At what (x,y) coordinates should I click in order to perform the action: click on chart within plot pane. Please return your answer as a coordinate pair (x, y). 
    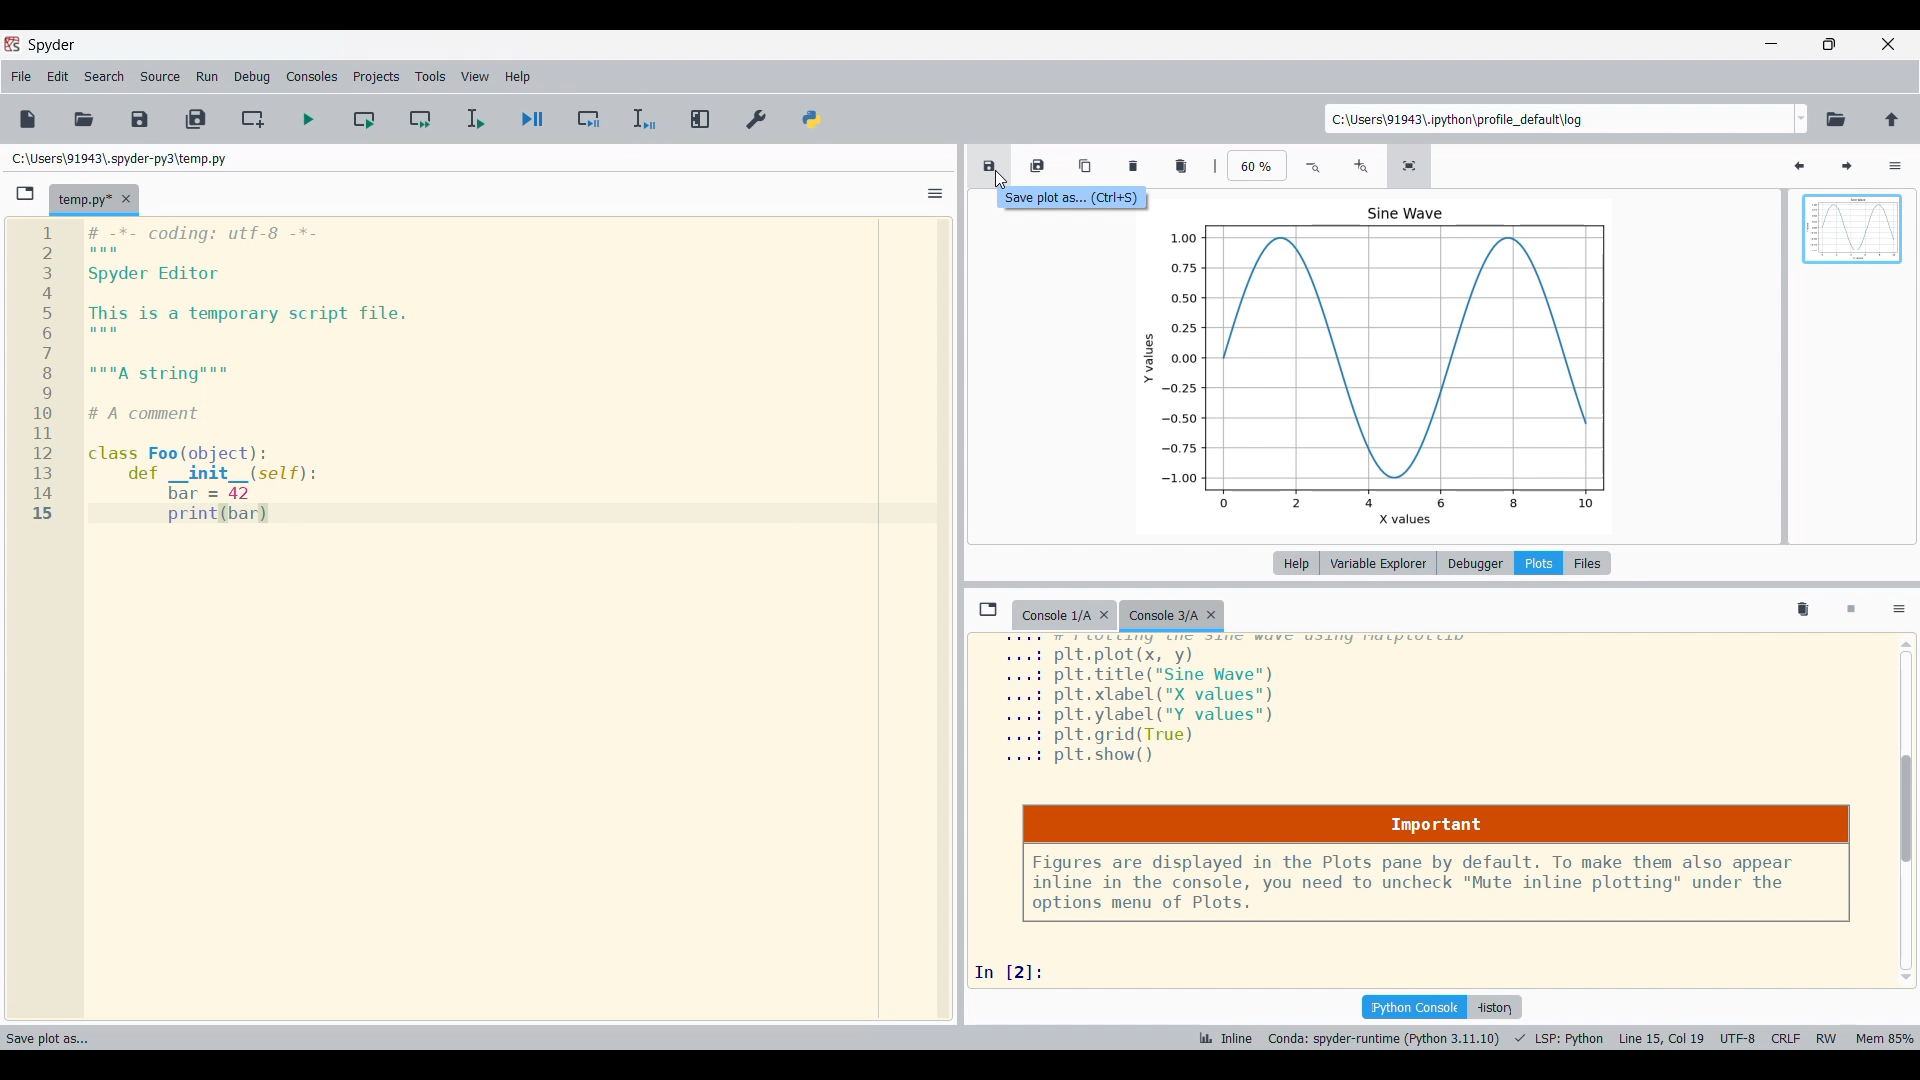
    Looking at the image, I should click on (1394, 364).